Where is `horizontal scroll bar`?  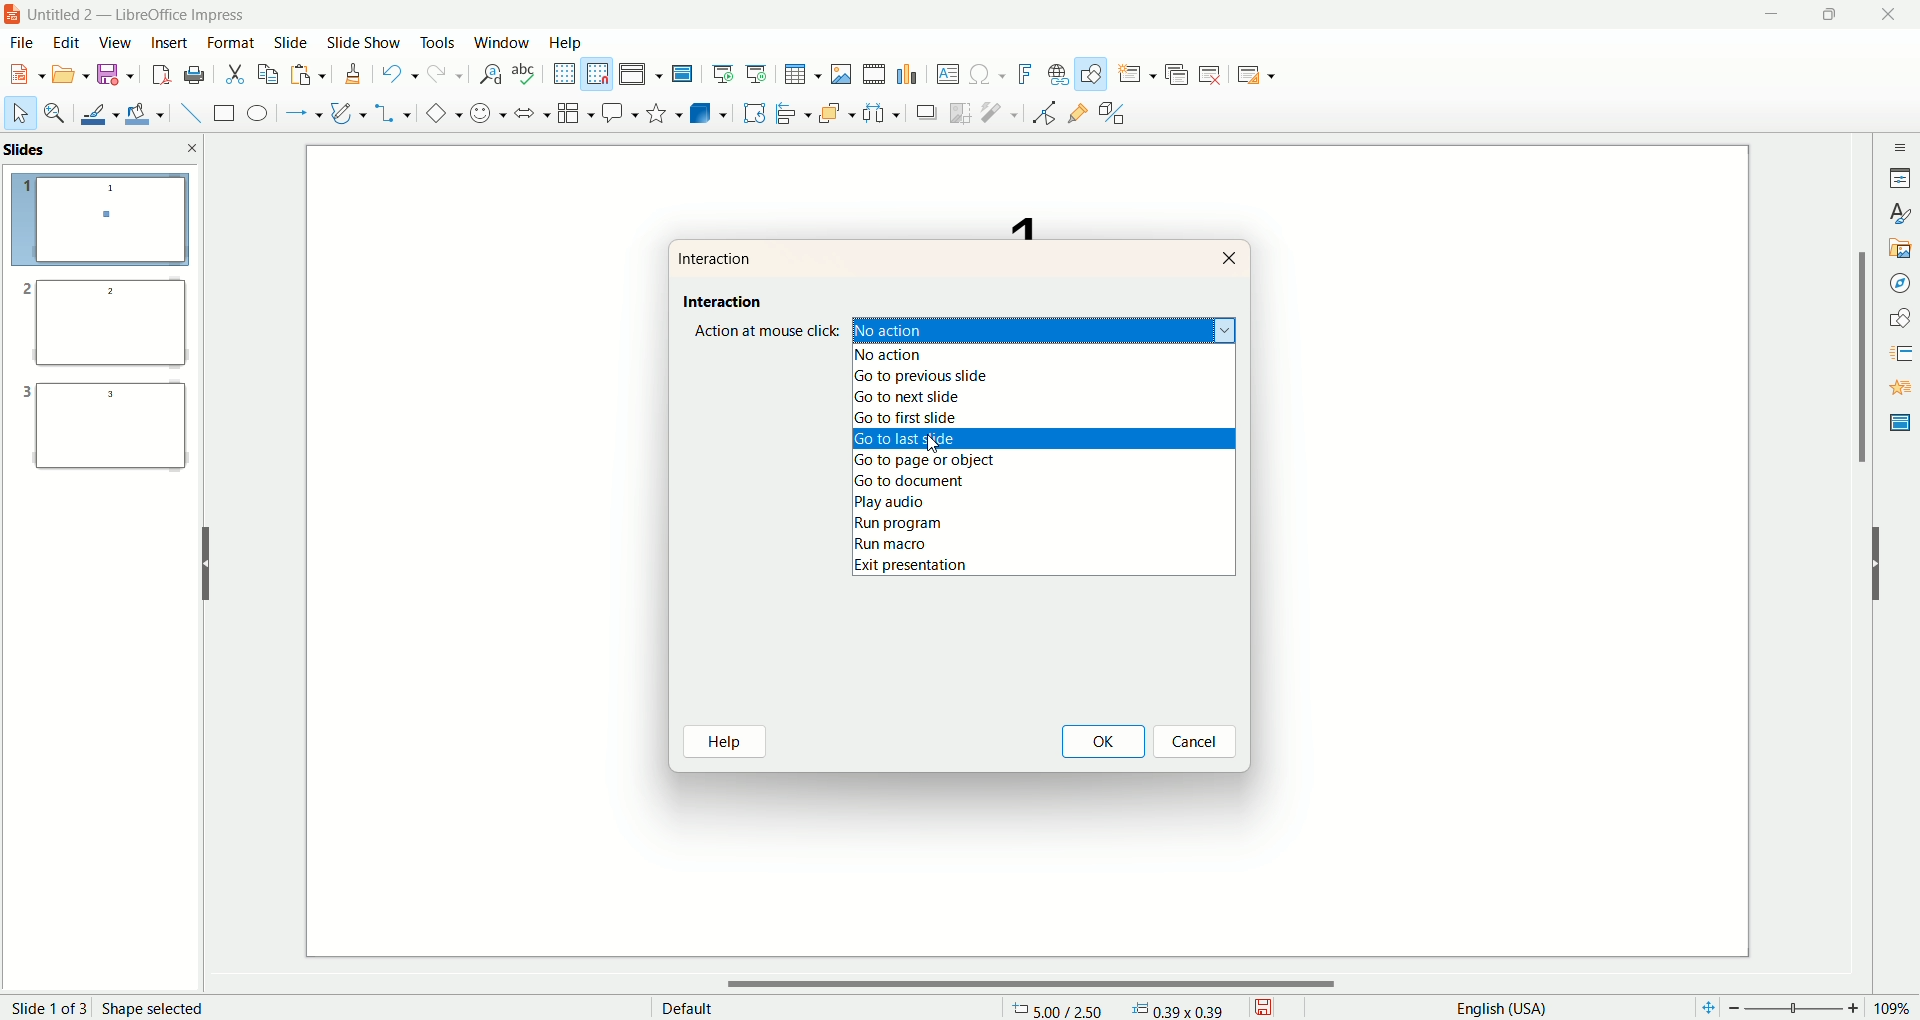 horizontal scroll bar is located at coordinates (1039, 985).